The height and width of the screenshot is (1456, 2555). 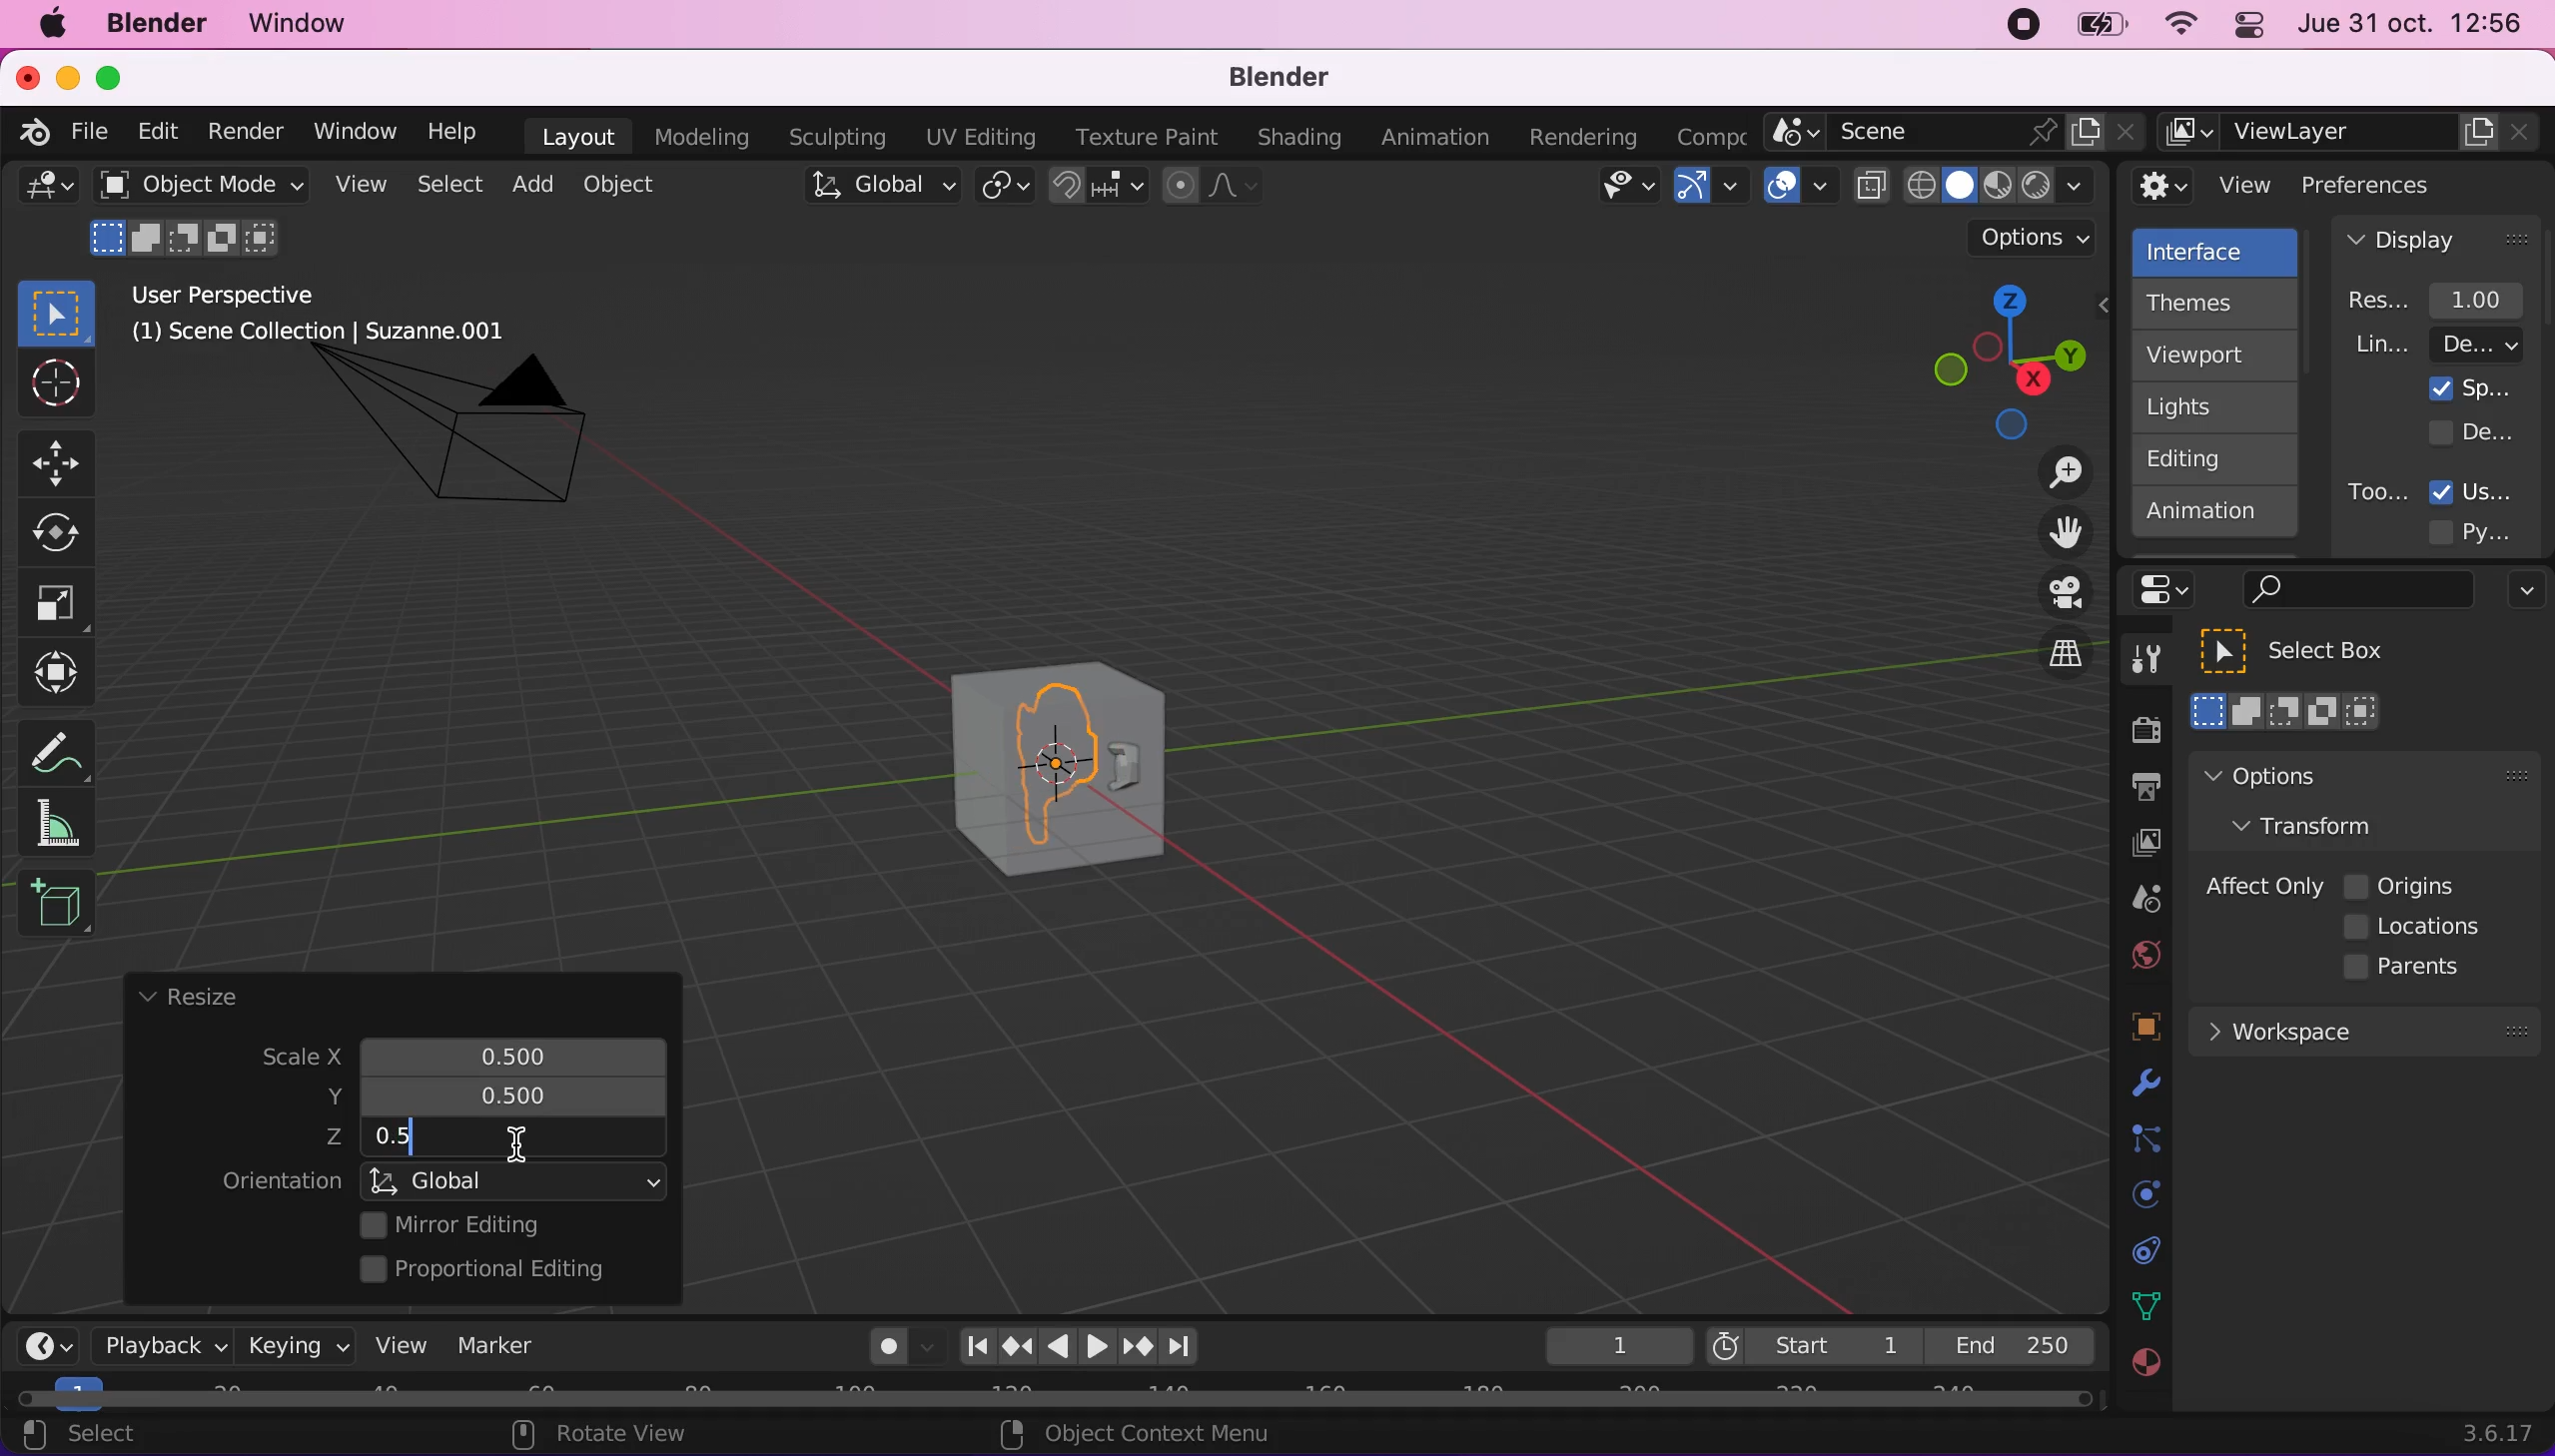 What do you see at coordinates (56, 905) in the screenshot?
I see `add cube` at bounding box center [56, 905].